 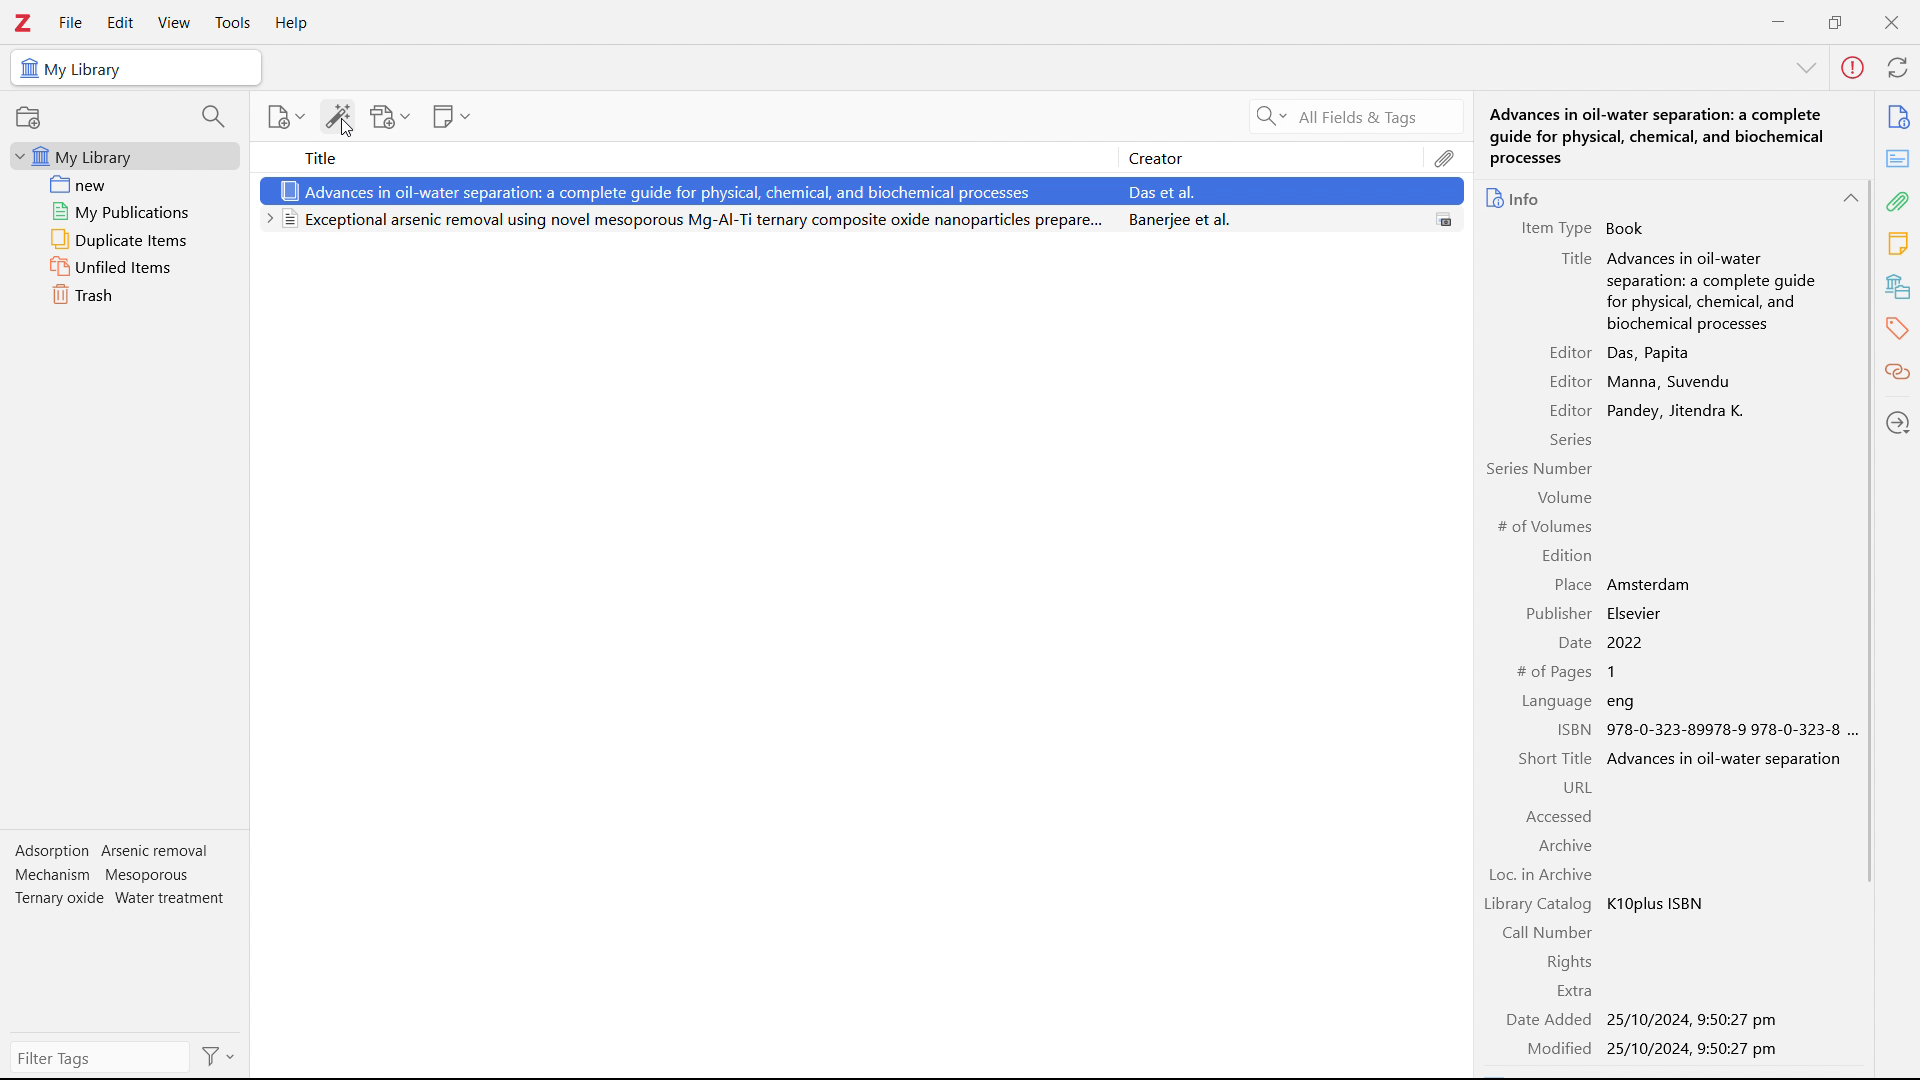 I want to click on K10plus ISBN, so click(x=1659, y=903).